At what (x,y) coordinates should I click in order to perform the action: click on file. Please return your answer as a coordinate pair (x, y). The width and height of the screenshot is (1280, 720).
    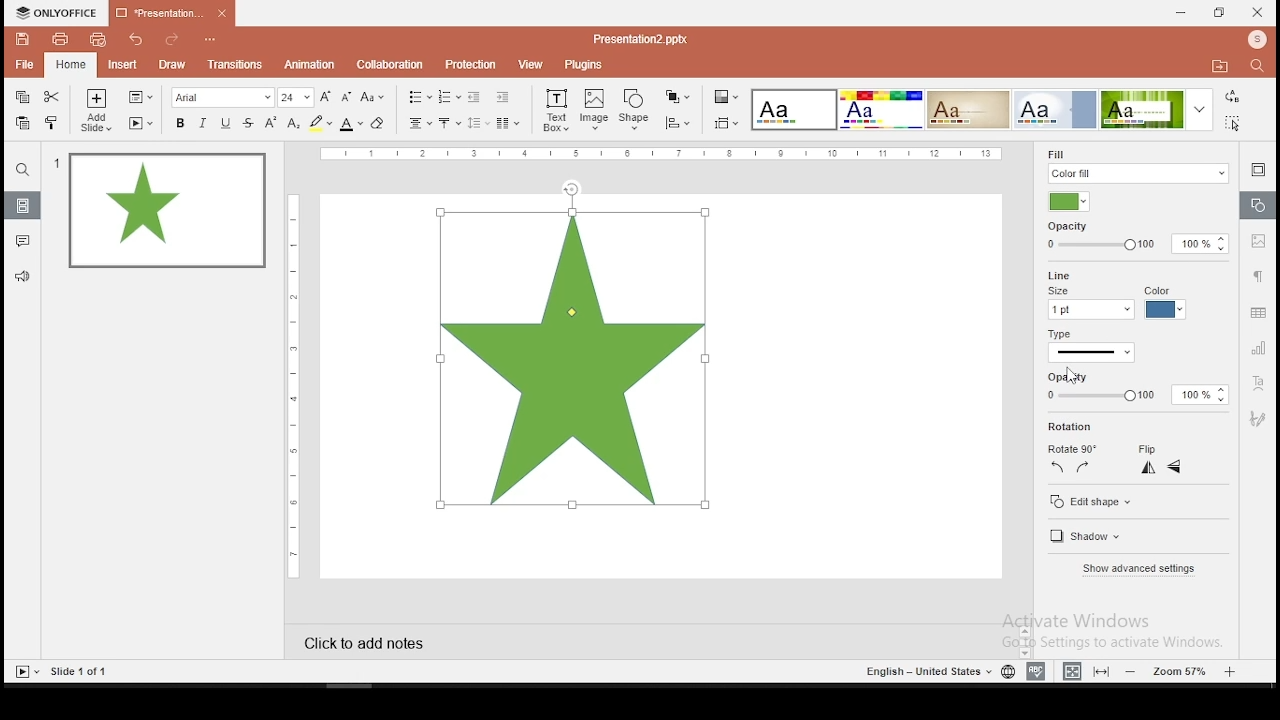
    Looking at the image, I should click on (26, 64).